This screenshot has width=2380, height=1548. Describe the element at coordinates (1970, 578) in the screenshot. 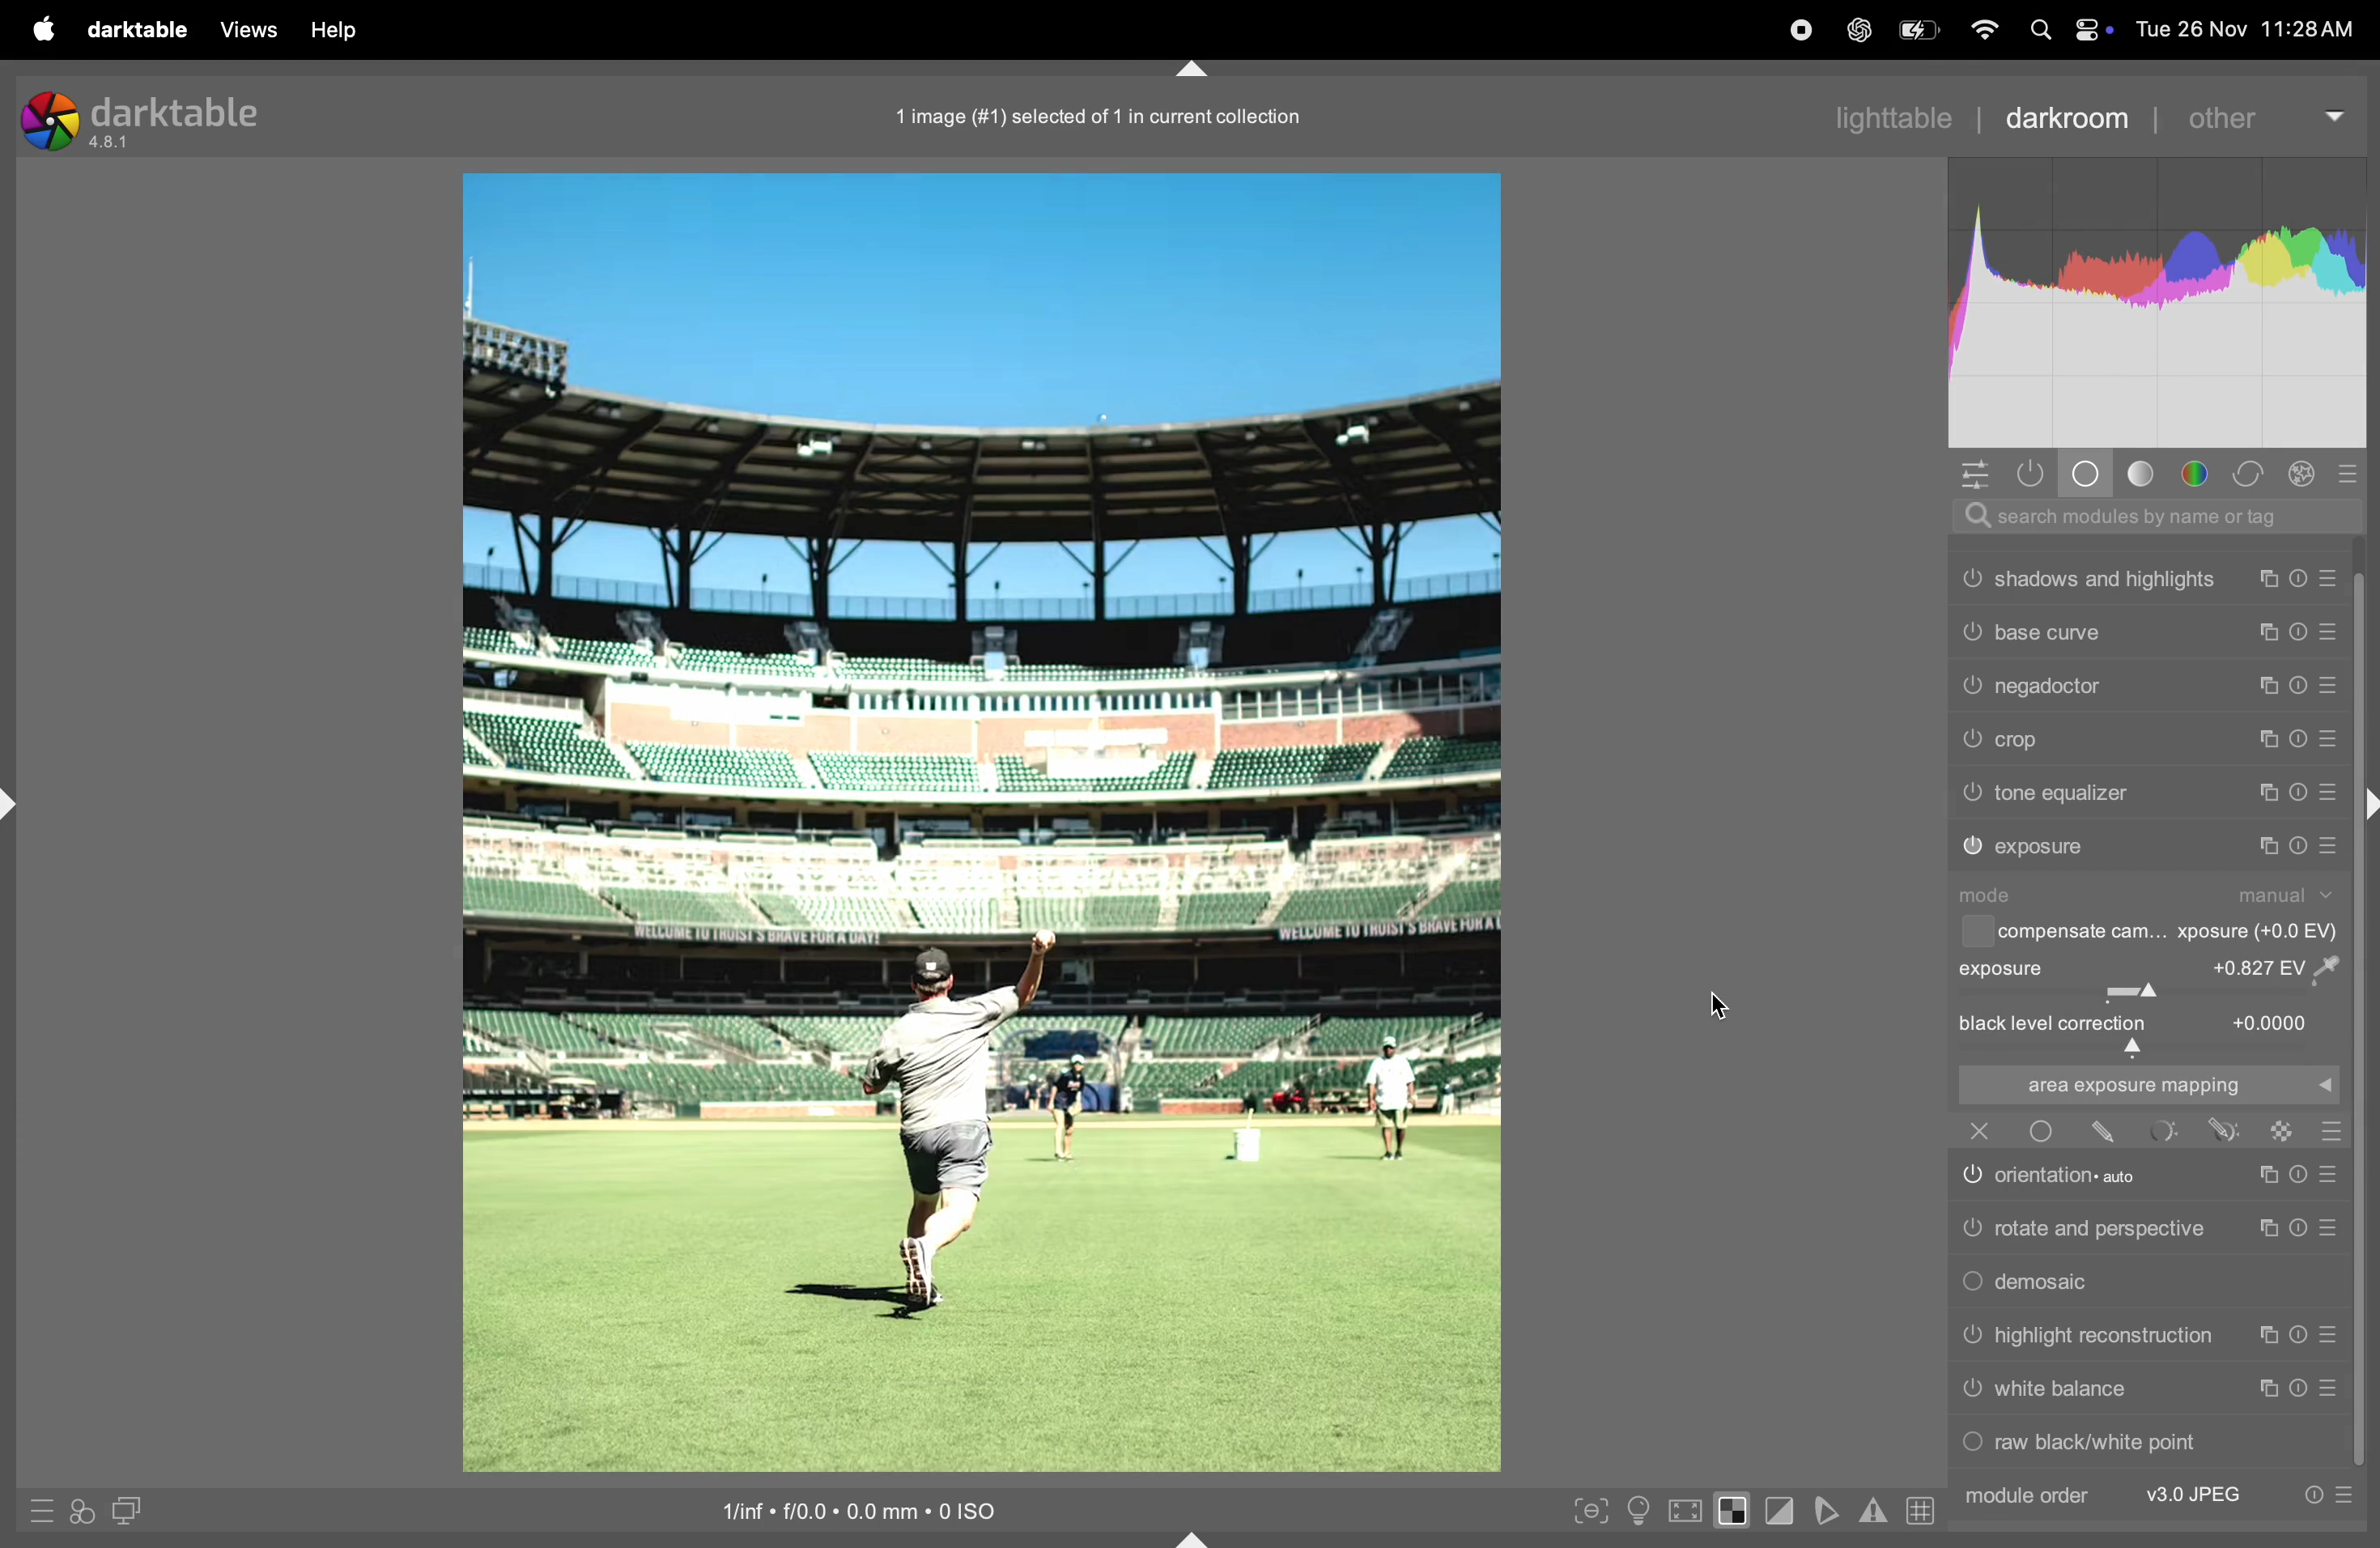

I see `Switch on or off` at that location.